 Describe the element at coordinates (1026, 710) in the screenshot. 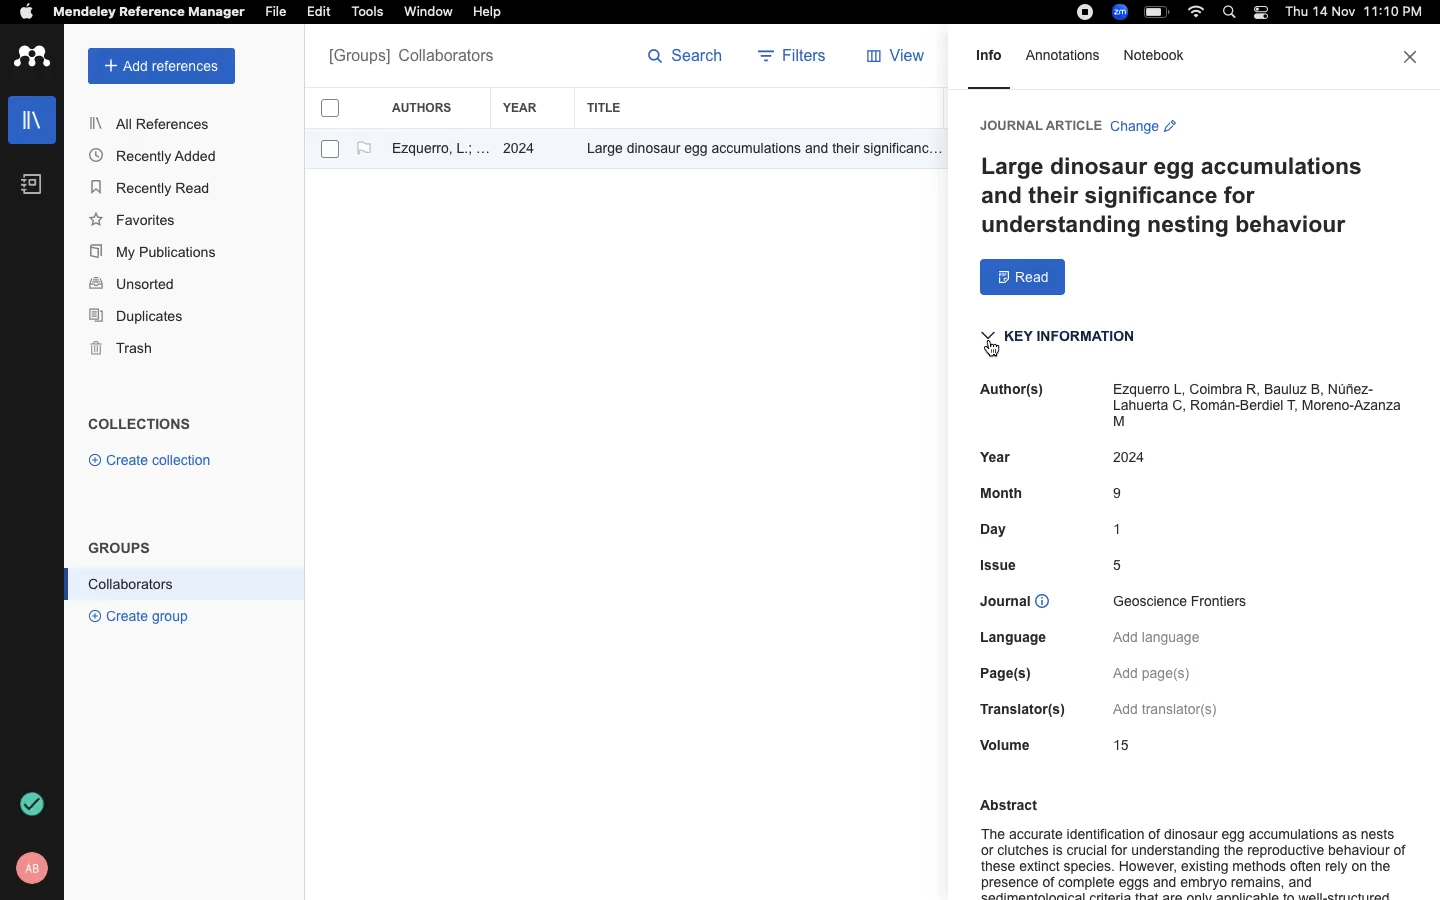

I see `Translator(s)` at that location.